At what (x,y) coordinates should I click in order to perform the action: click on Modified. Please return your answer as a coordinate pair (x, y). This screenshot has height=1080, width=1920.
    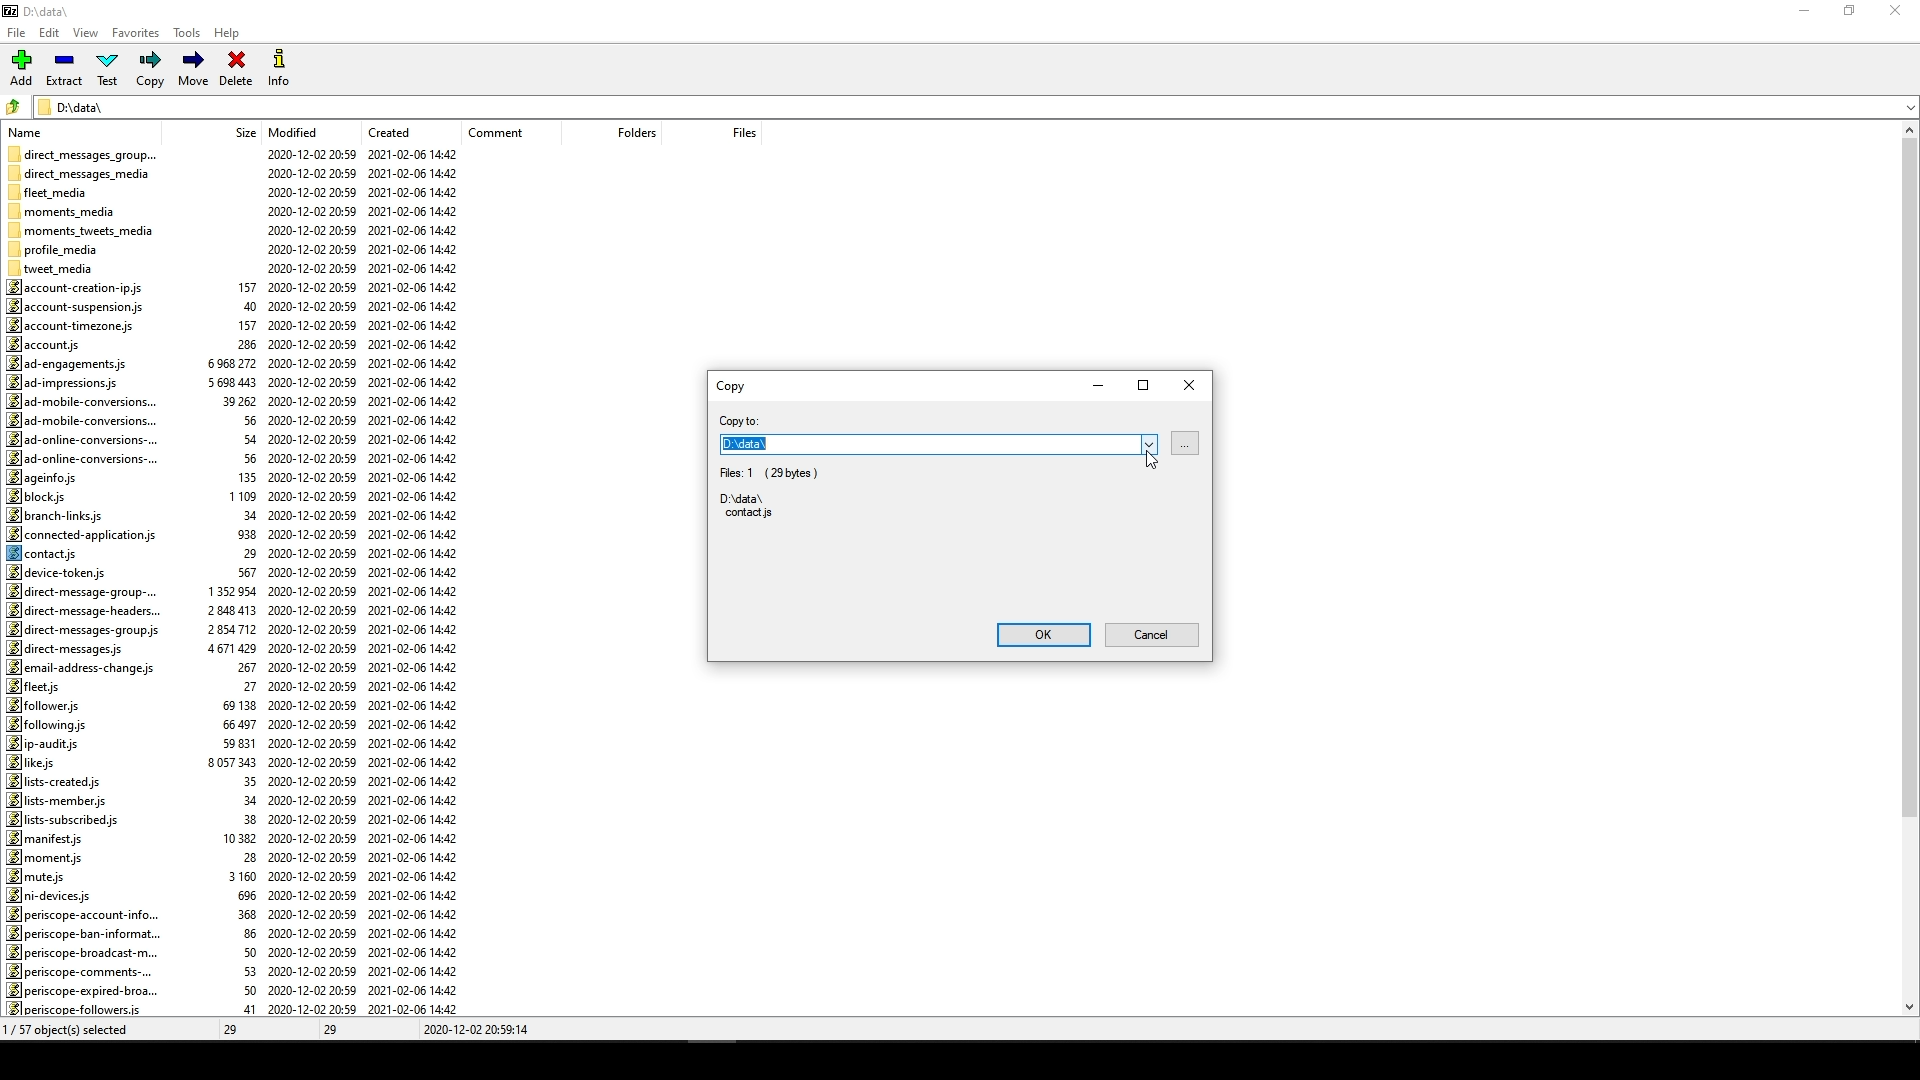
    Looking at the image, I should click on (298, 131).